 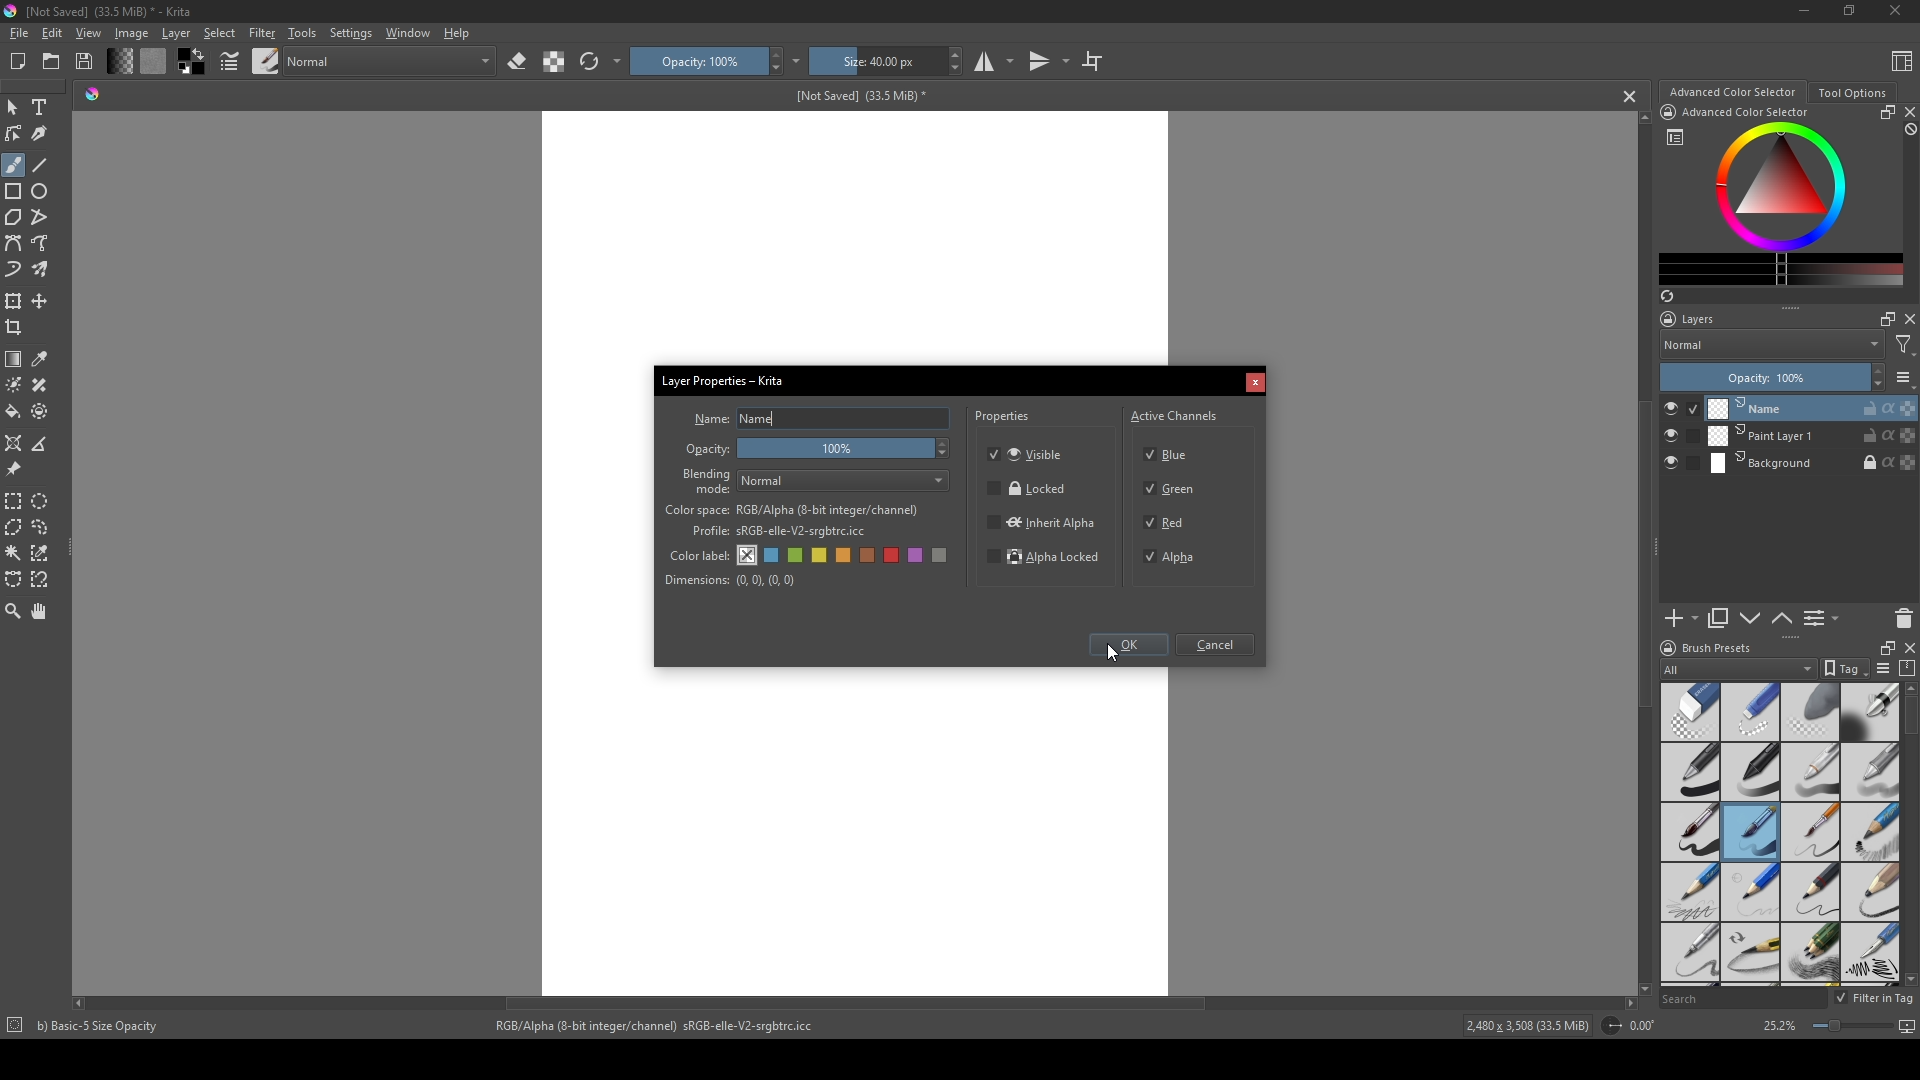 I want to click on Print Layer 1, so click(x=1812, y=437).